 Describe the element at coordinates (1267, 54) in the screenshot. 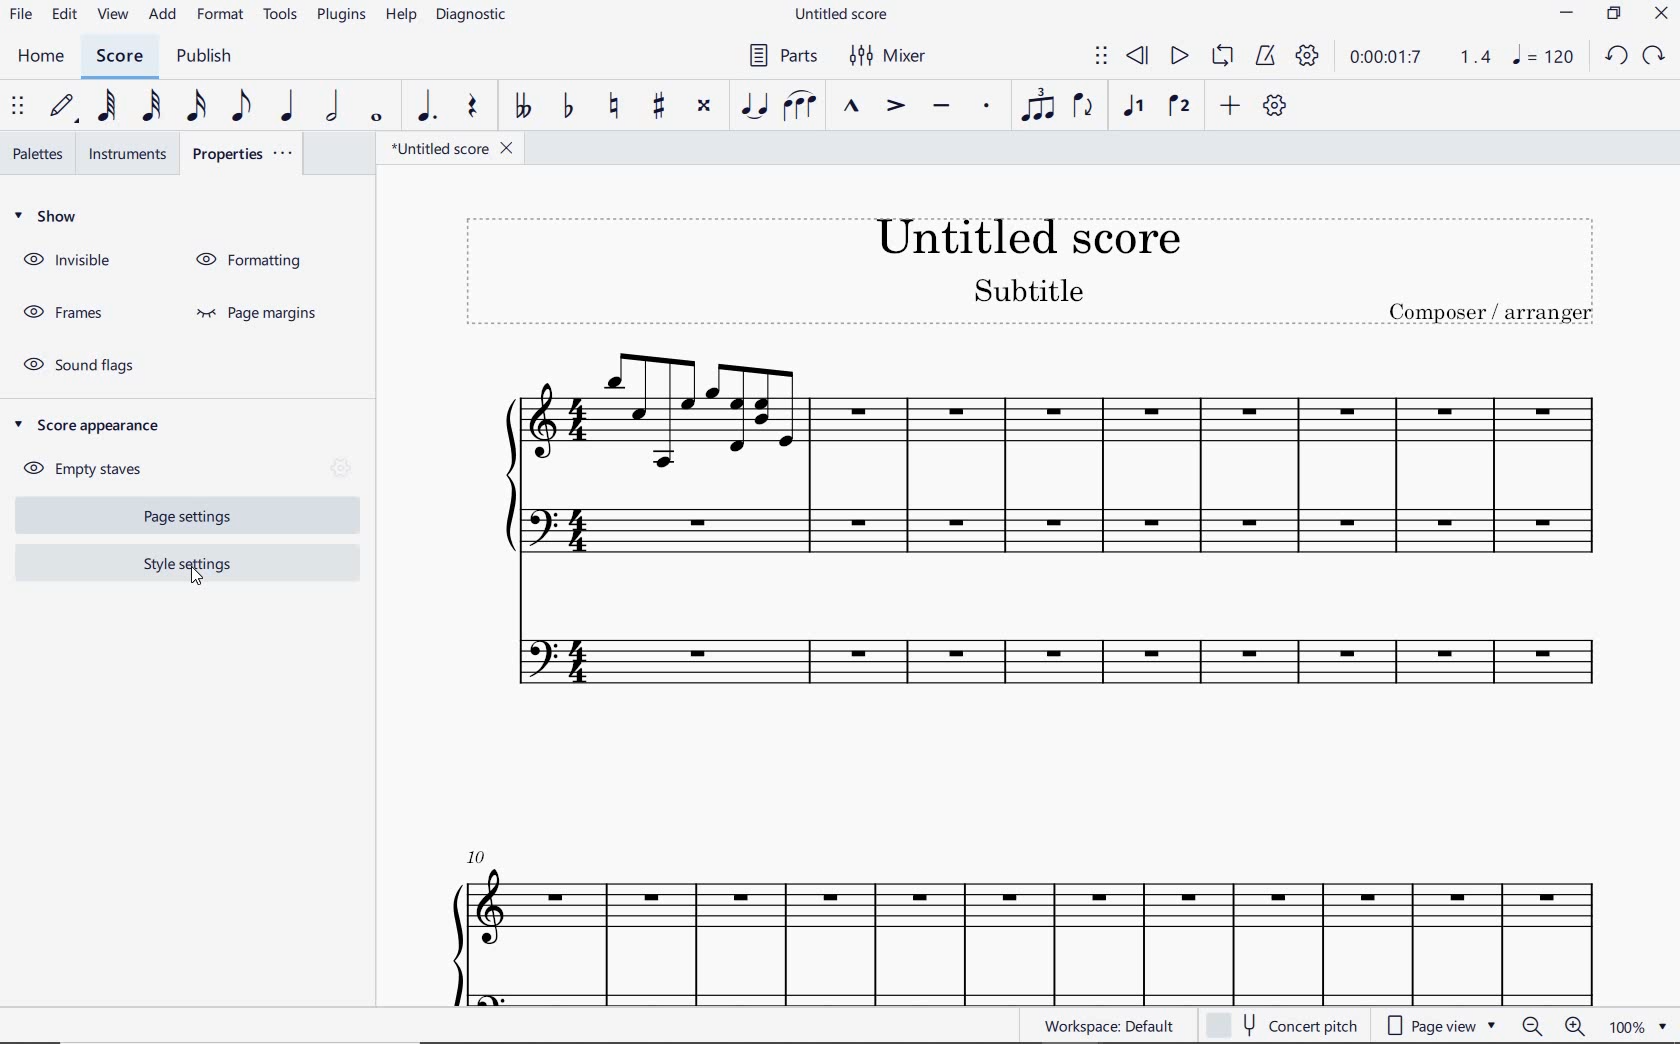

I see `METRONOME` at that location.